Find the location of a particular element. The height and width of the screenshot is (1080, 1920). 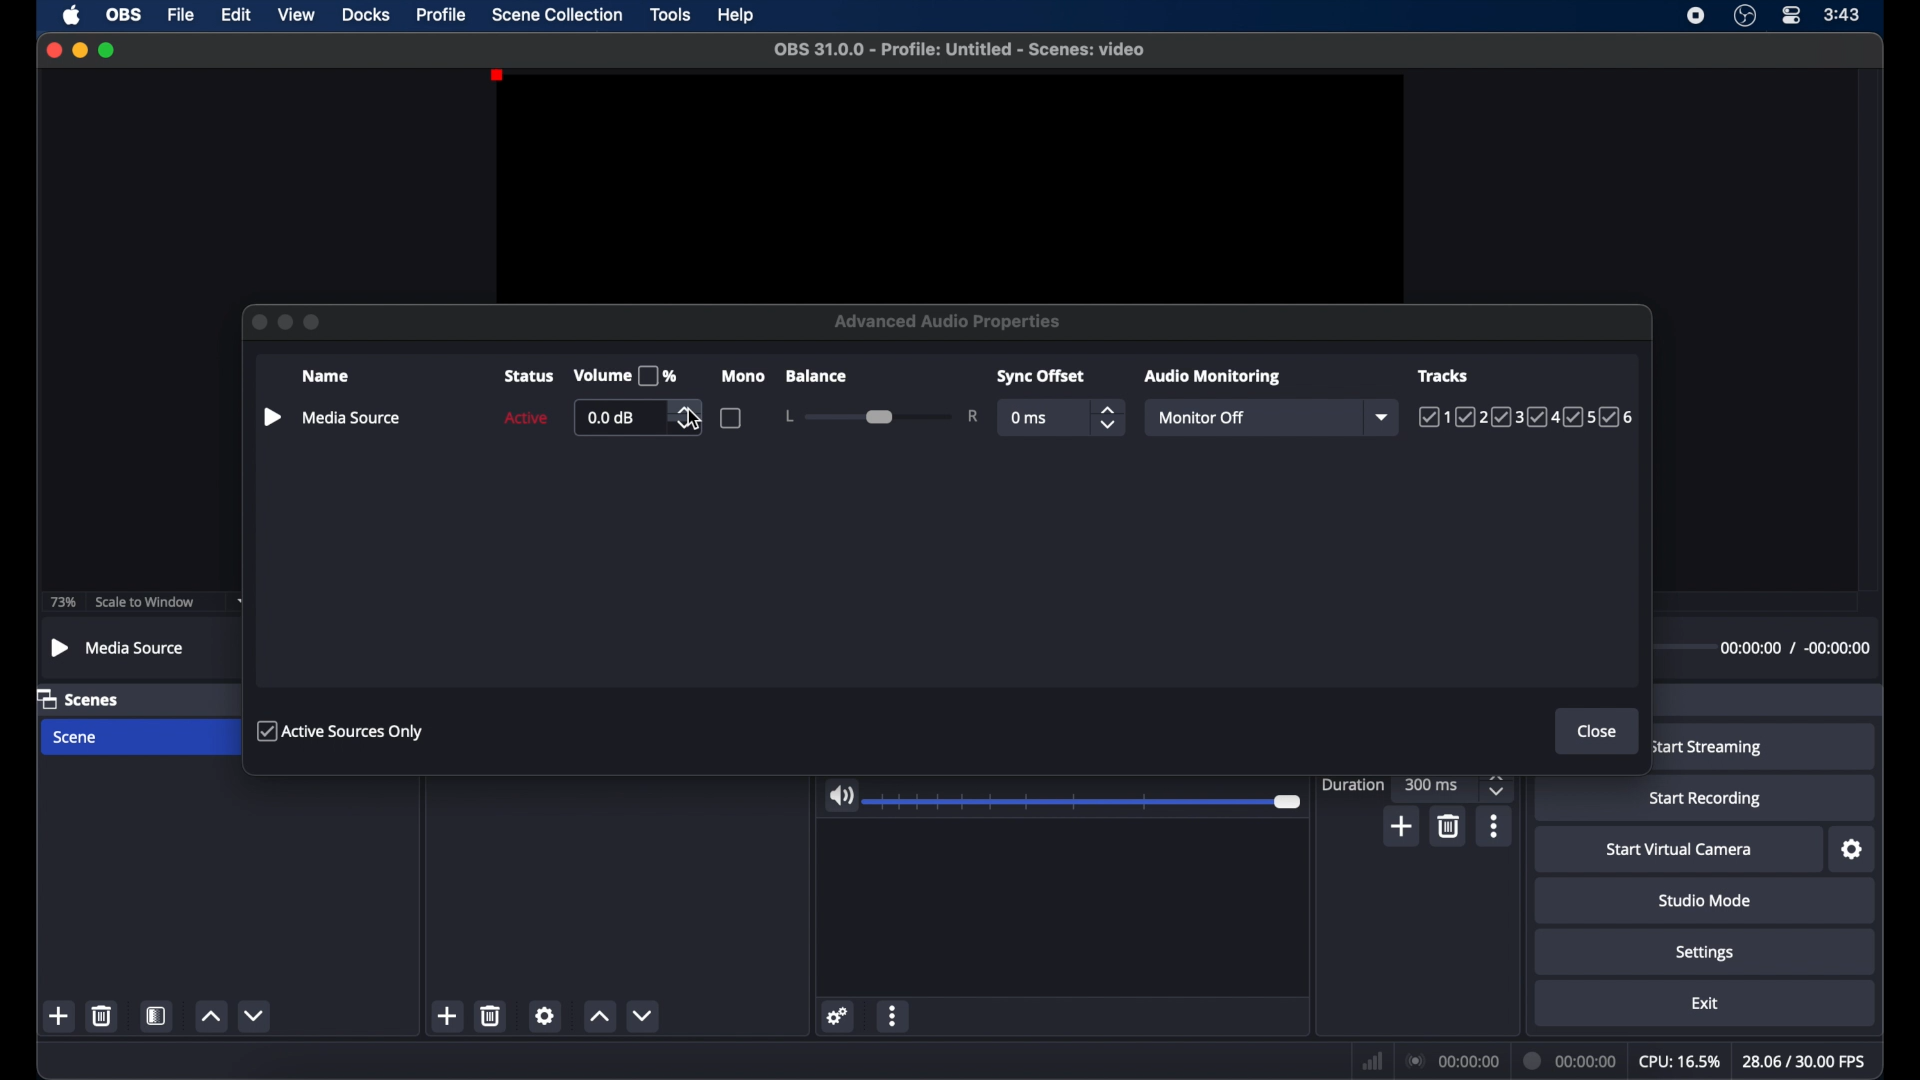

cpu: 16.5% is located at coordinates (1678, 1062).